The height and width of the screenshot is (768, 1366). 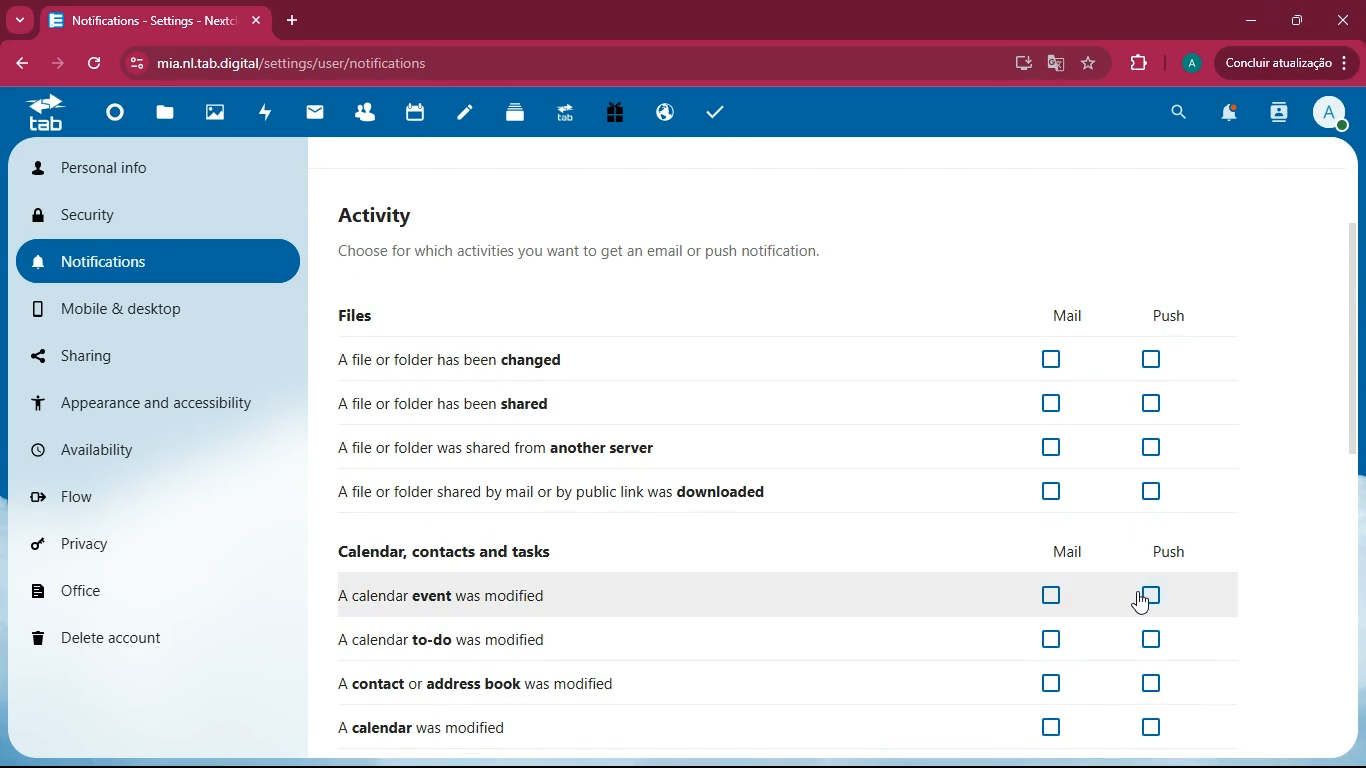 I want to click on more, so click(x=18, y=21).